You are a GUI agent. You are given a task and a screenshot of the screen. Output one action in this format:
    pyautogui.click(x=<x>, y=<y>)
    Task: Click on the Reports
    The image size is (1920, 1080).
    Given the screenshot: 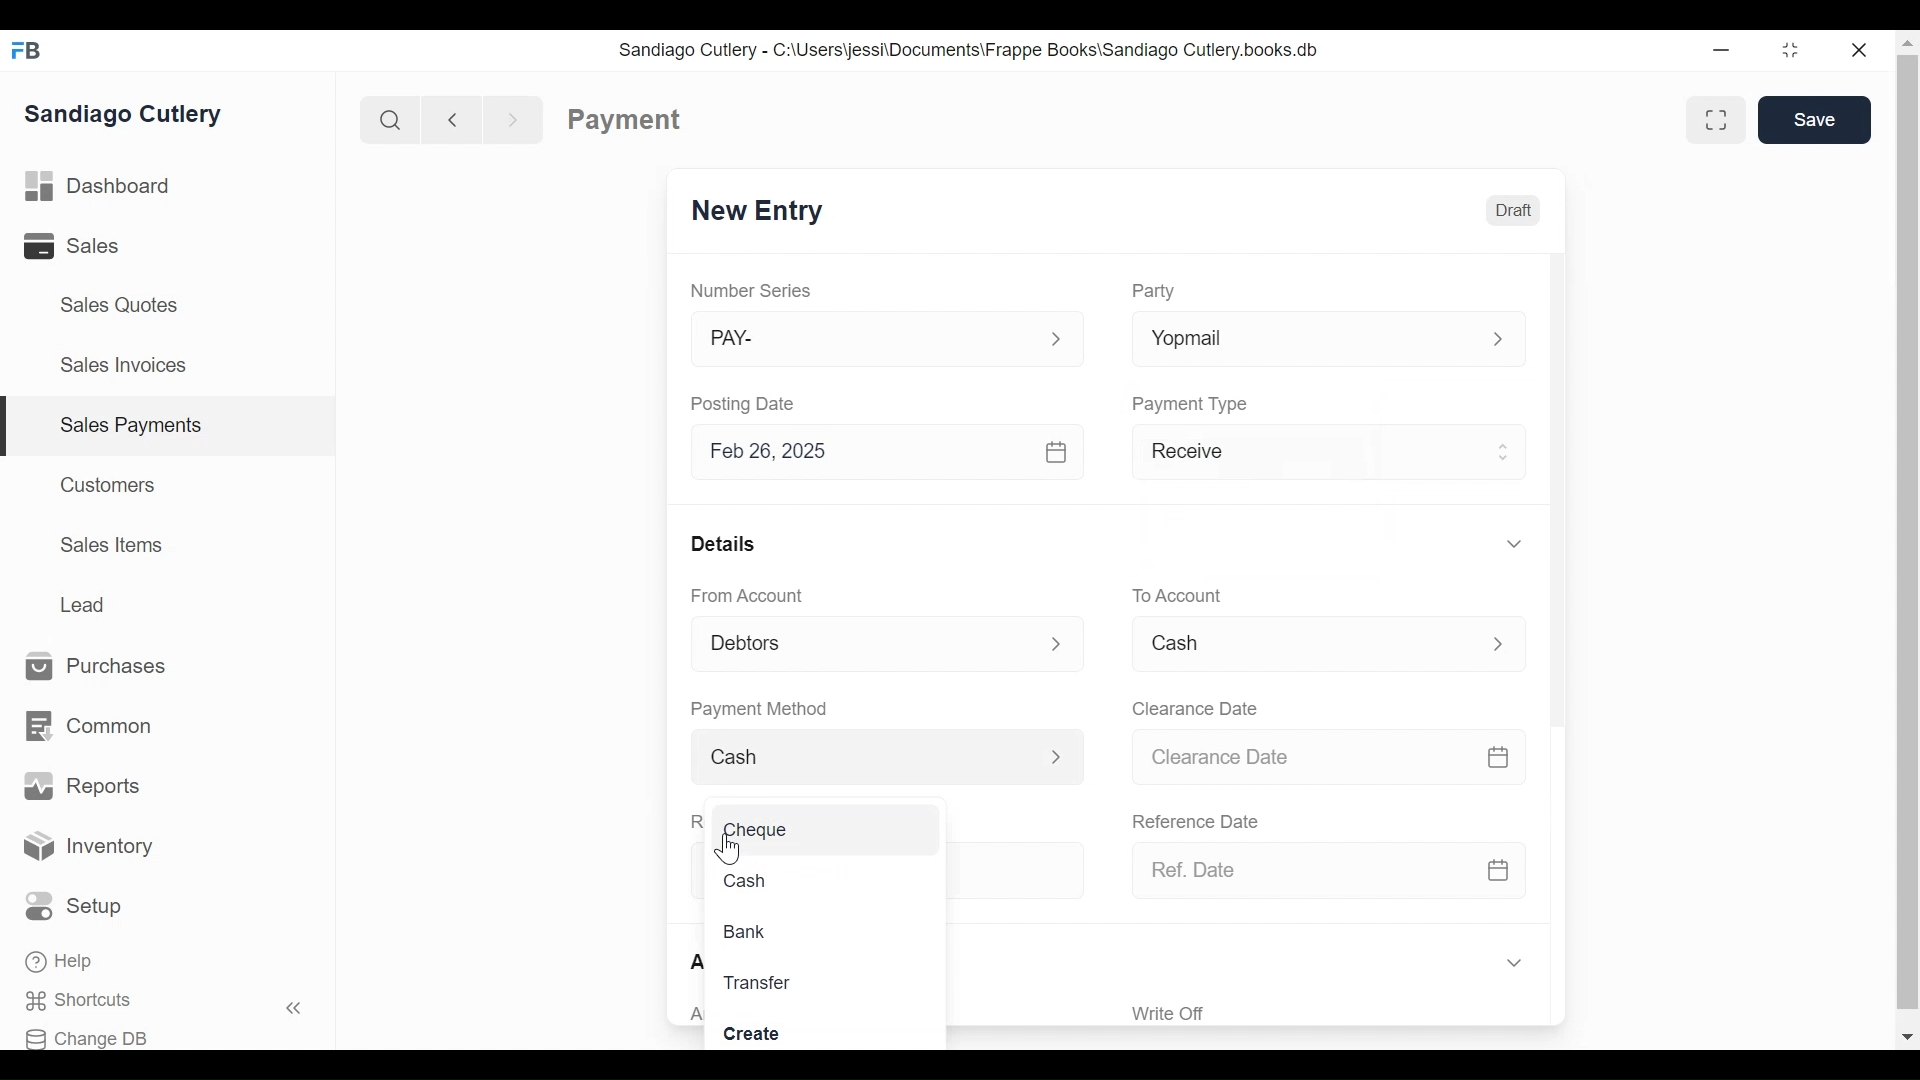 What is the action you would take?
    pyautogui.click(x=82, y=786)
    